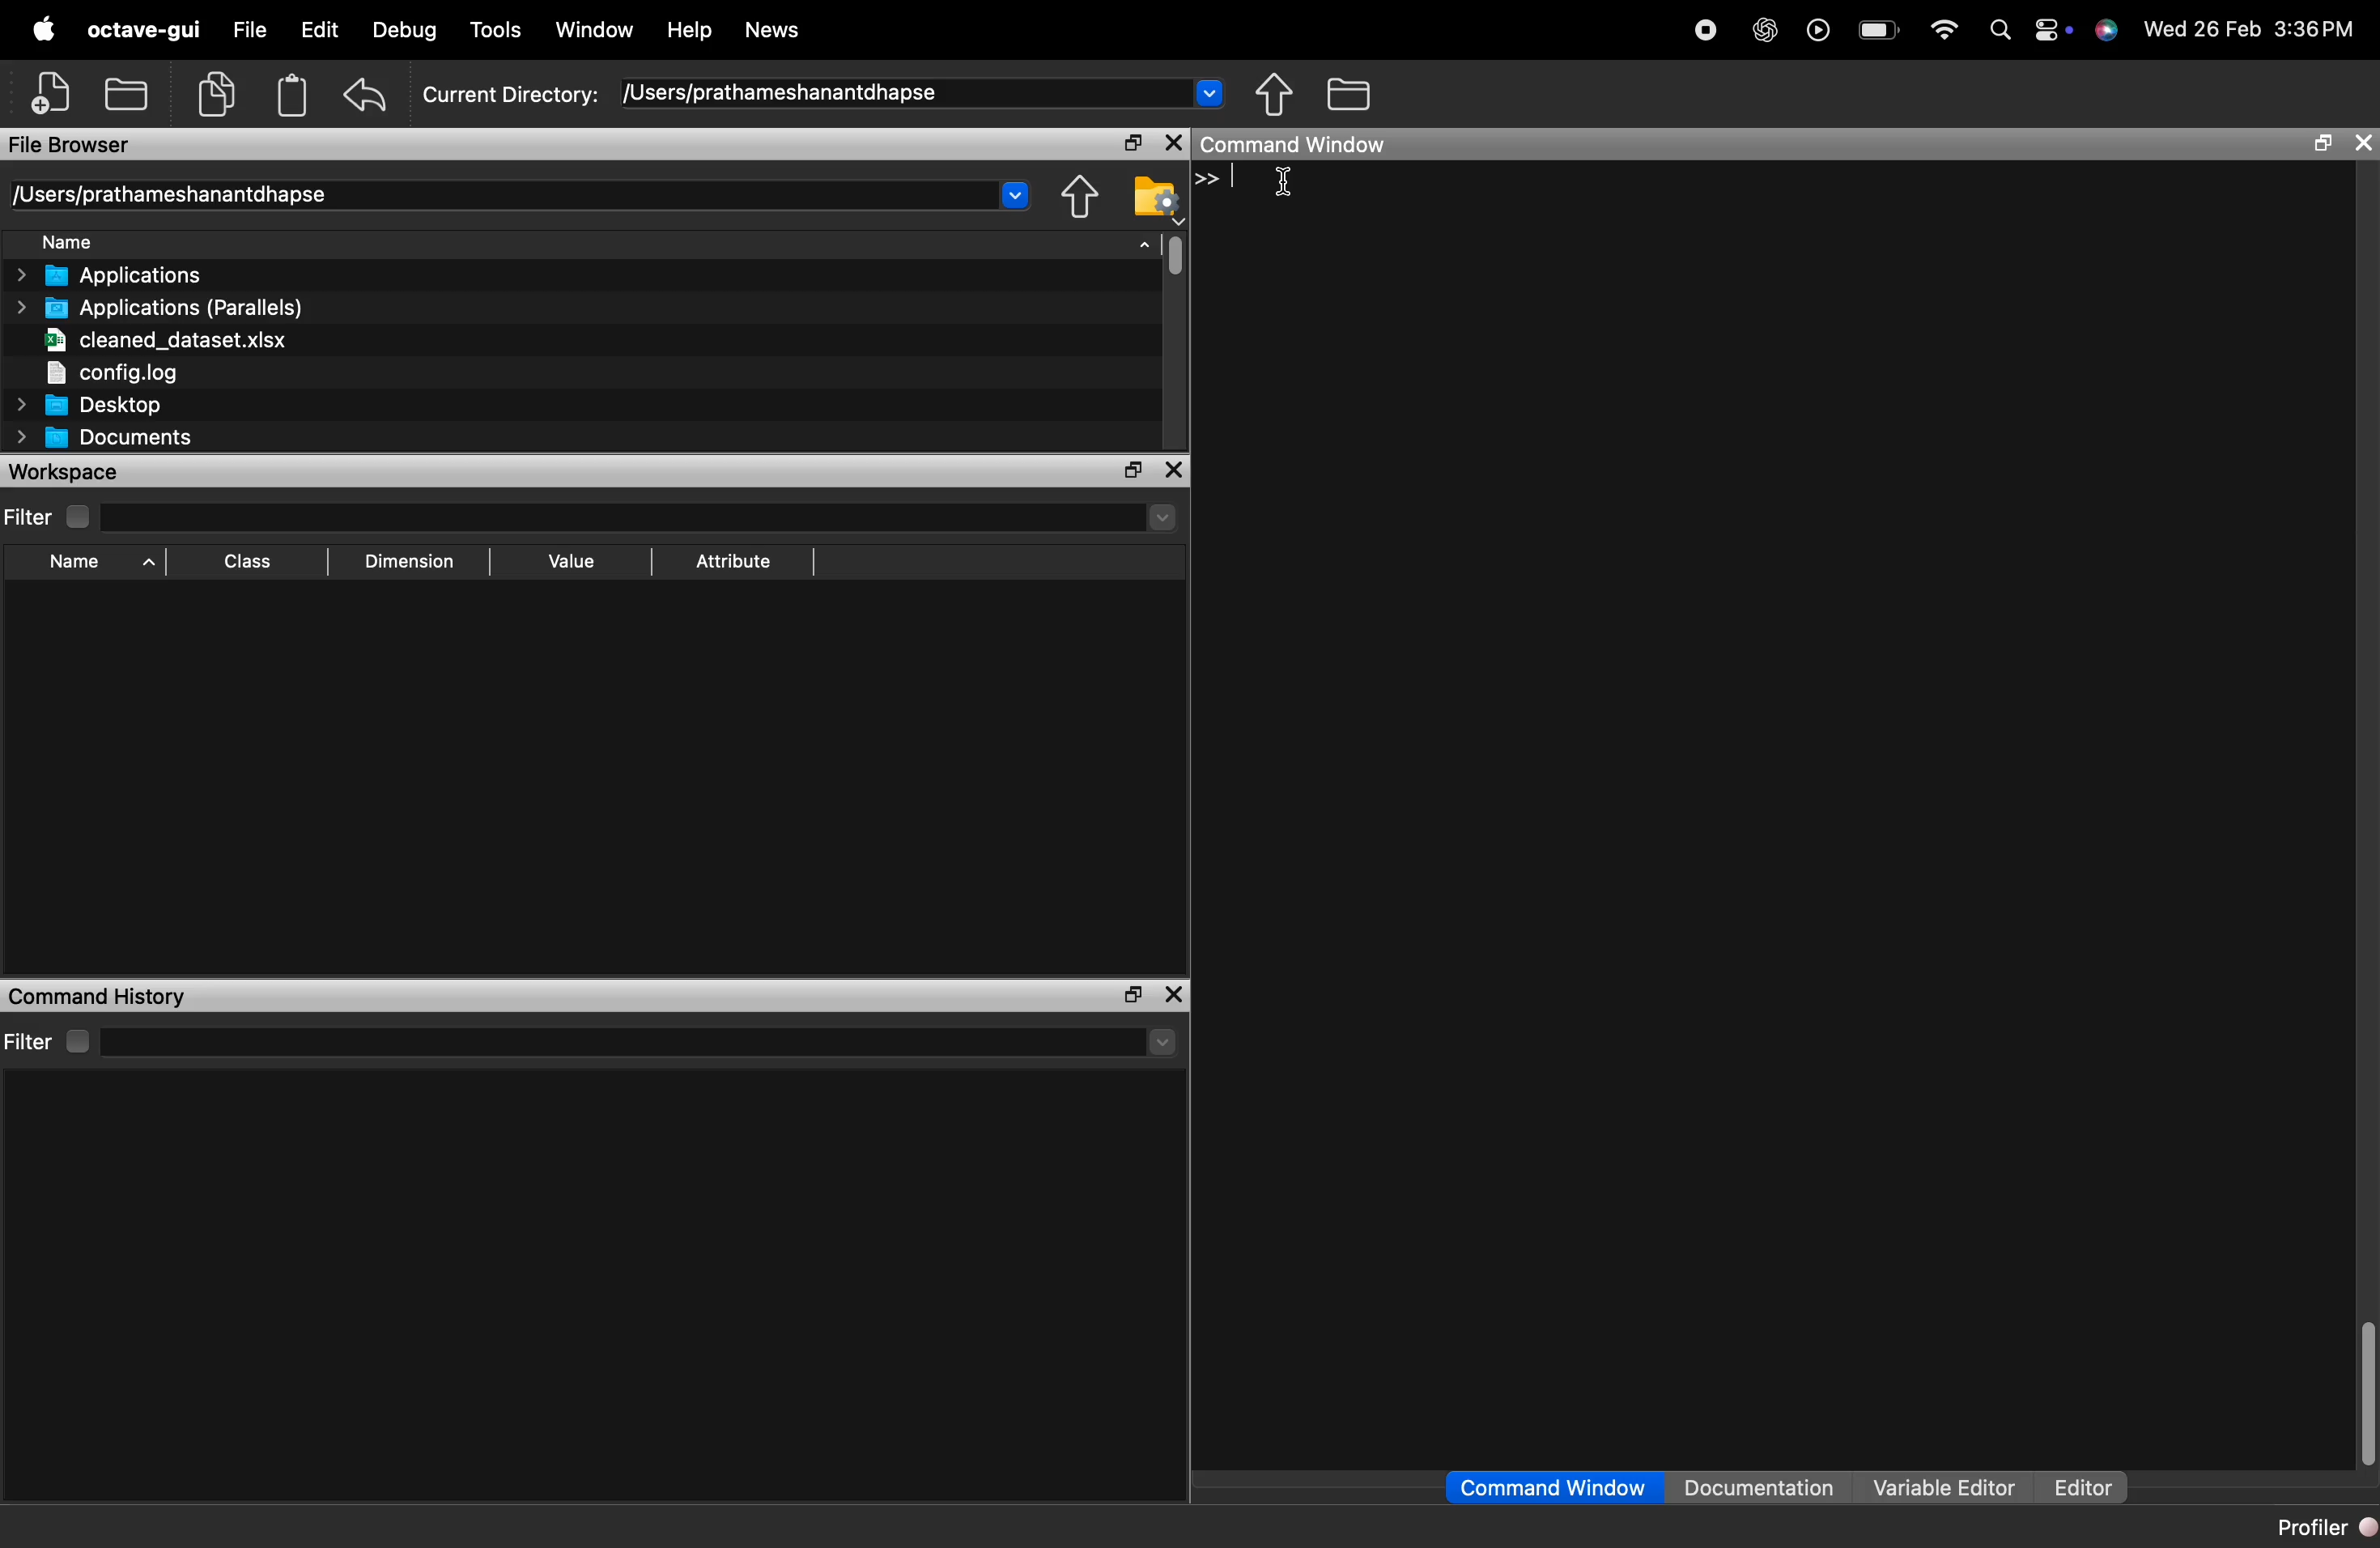  I want to click on recording, so click(1710, 29).